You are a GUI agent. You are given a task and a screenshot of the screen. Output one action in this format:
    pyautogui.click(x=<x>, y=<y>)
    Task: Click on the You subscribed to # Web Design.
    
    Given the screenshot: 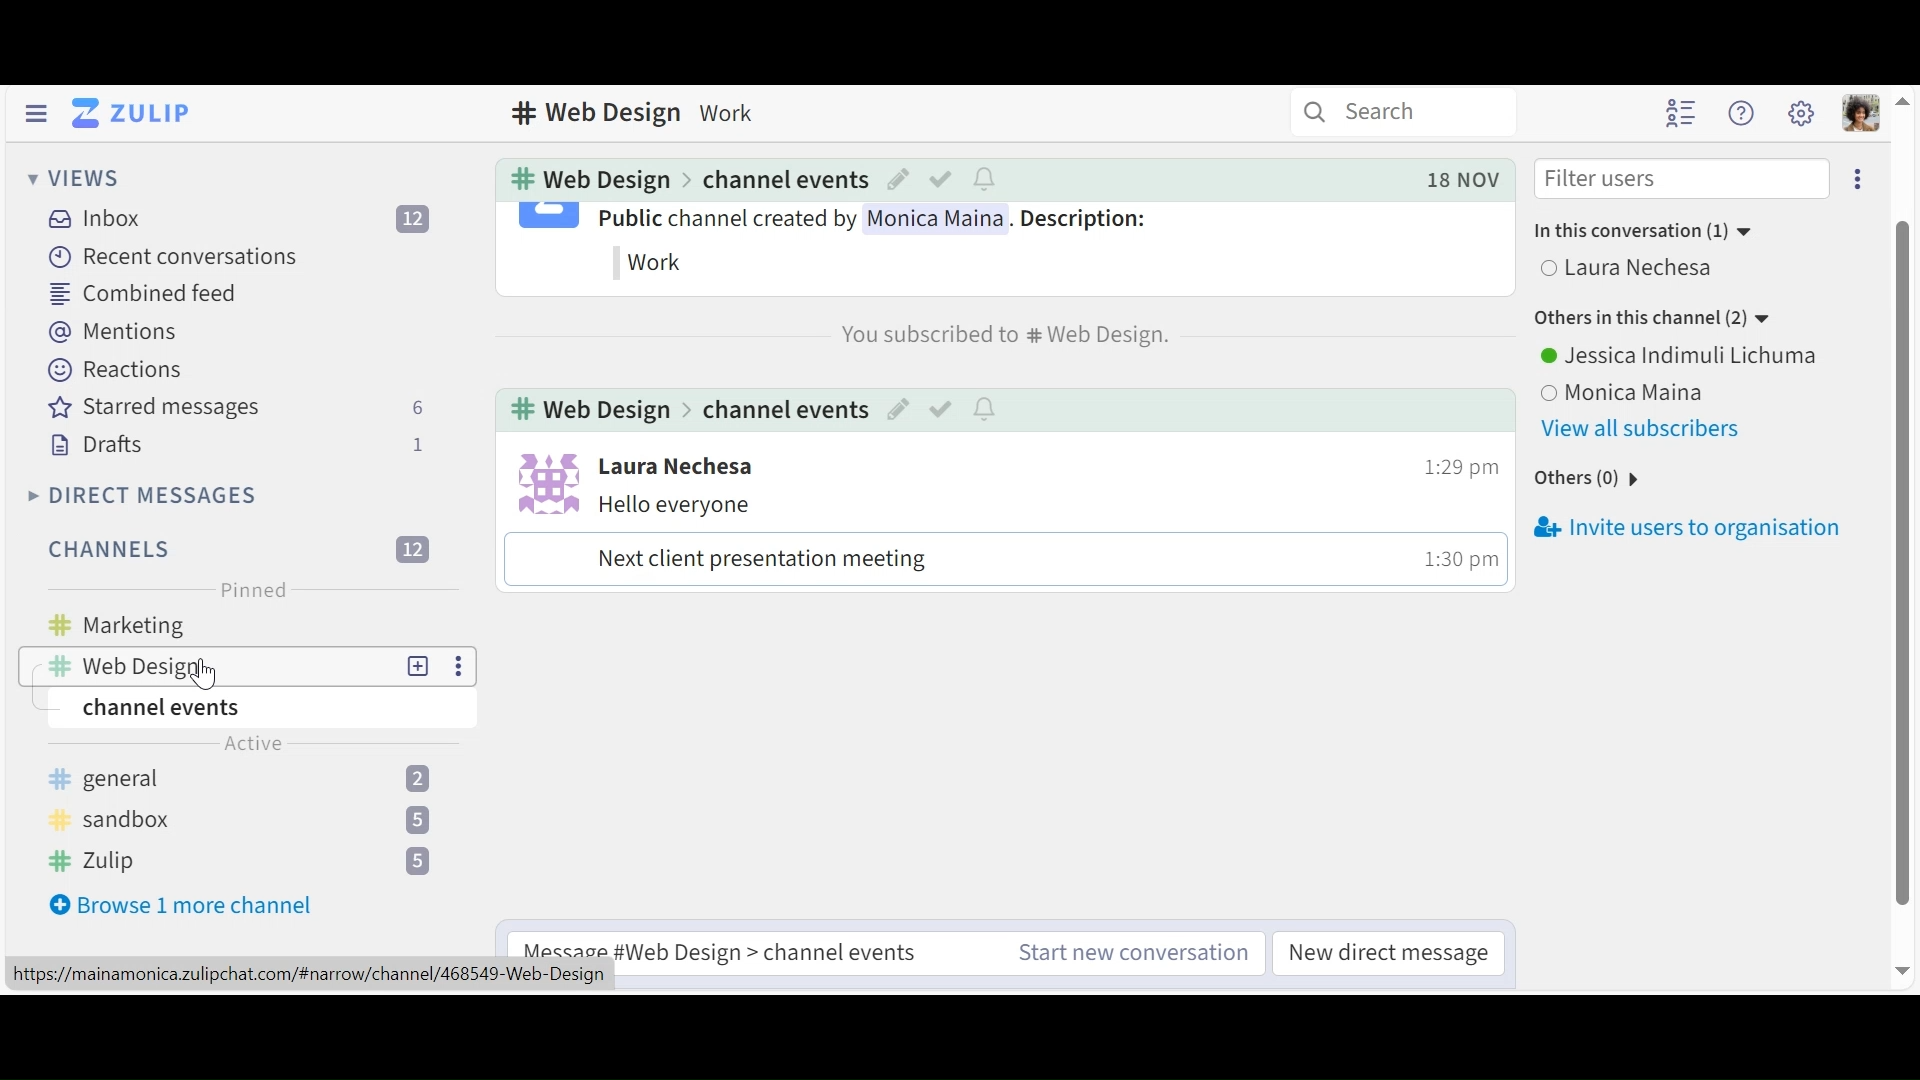 What is the action you would take?
    pyautogui.click(x=992, y=337)
    